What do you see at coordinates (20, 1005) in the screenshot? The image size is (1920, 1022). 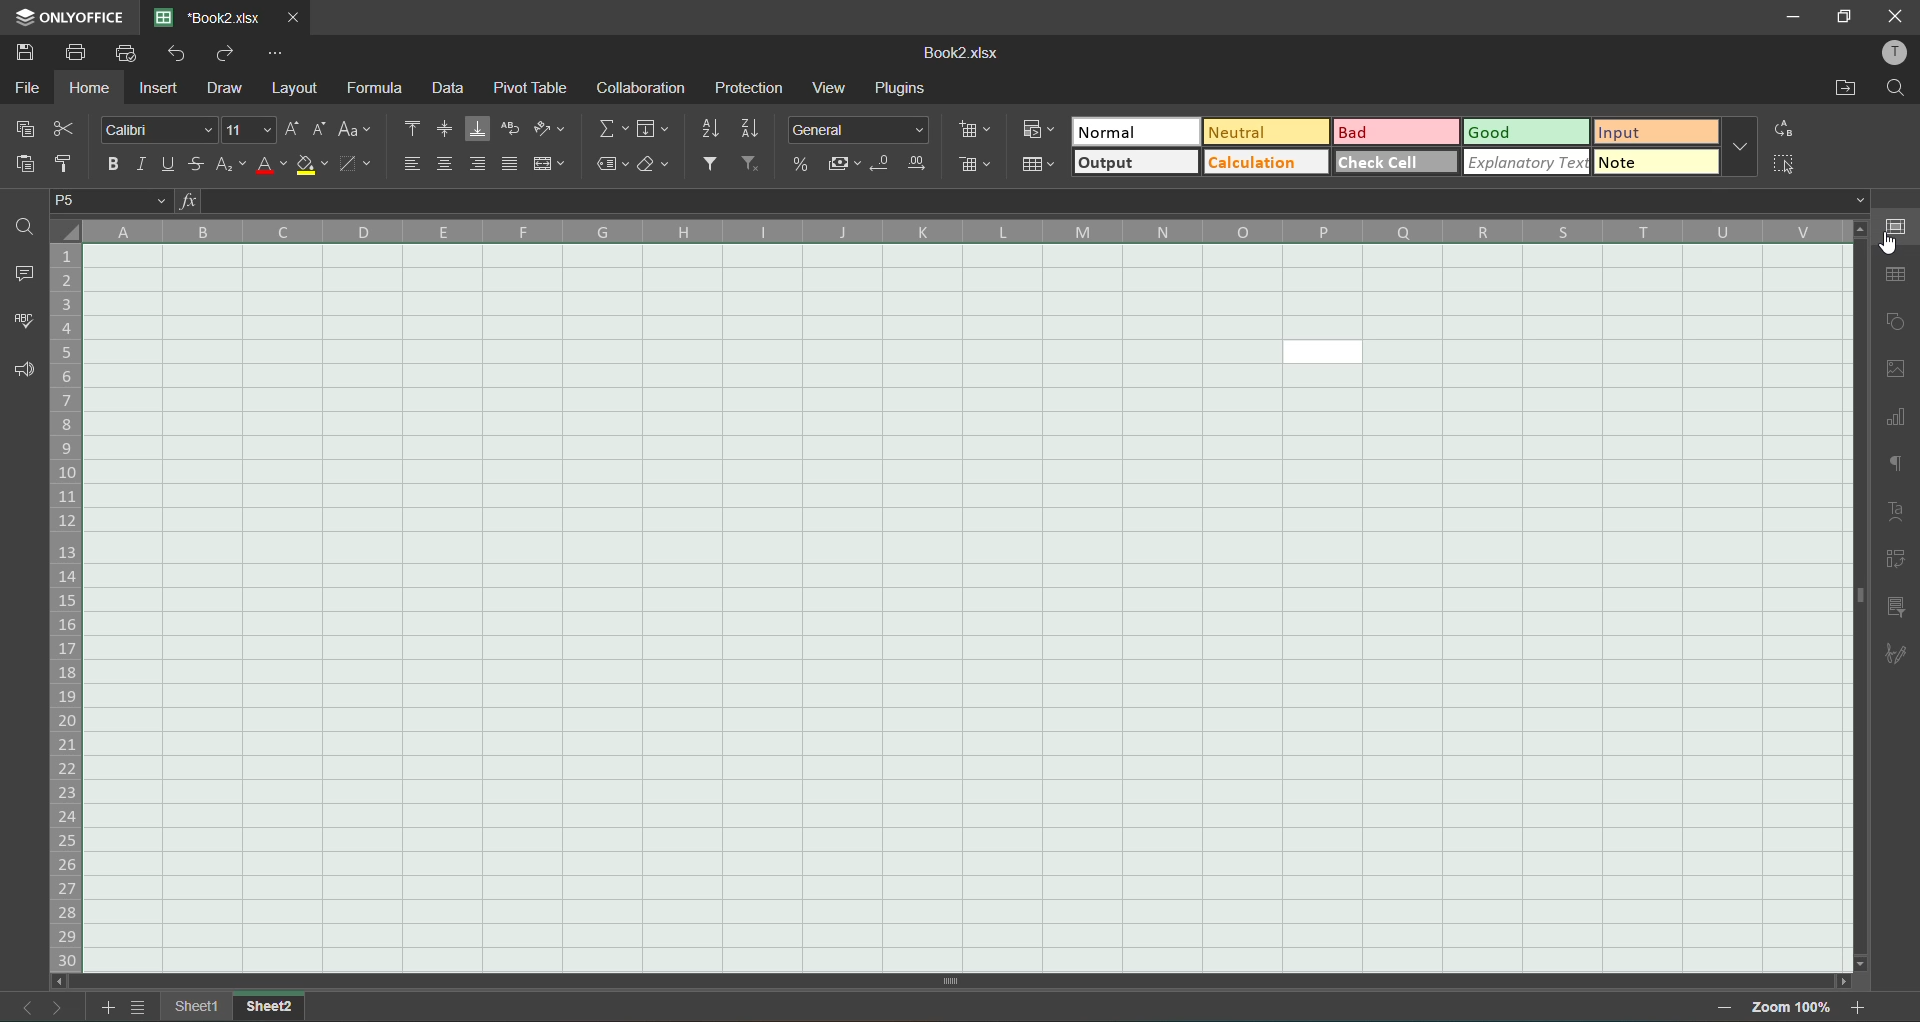 I see `previous` at bounding box center [20, 1005].